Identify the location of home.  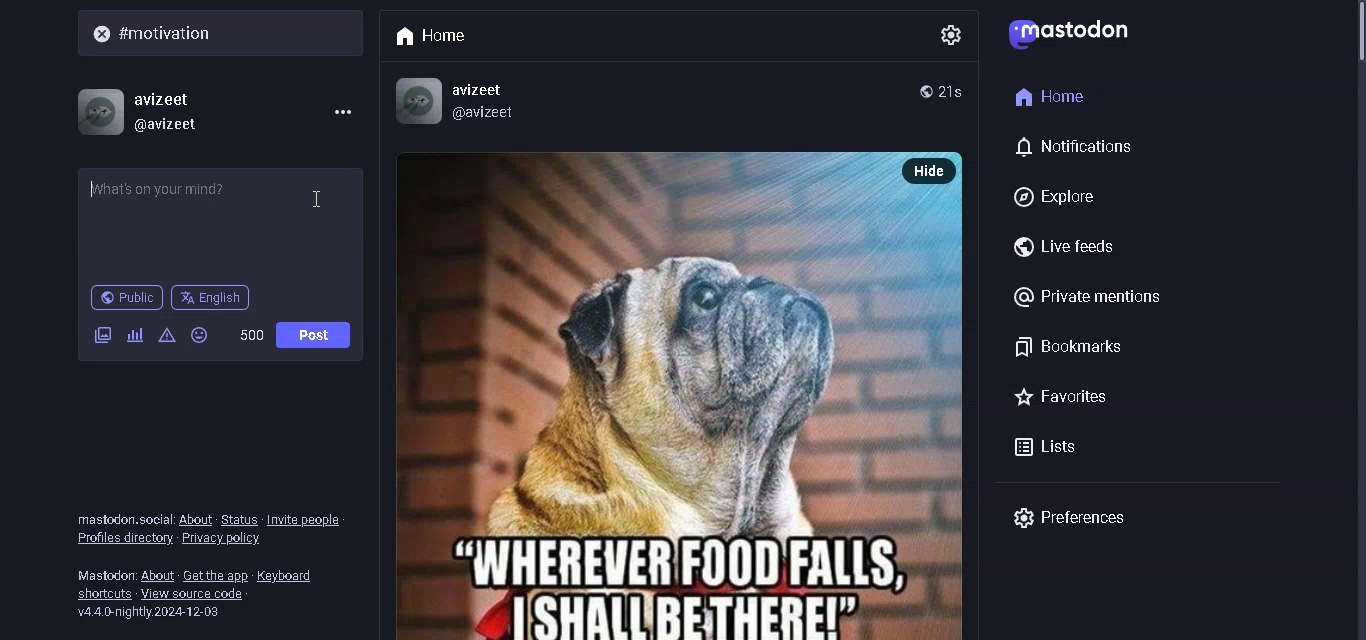
(1053, 95).